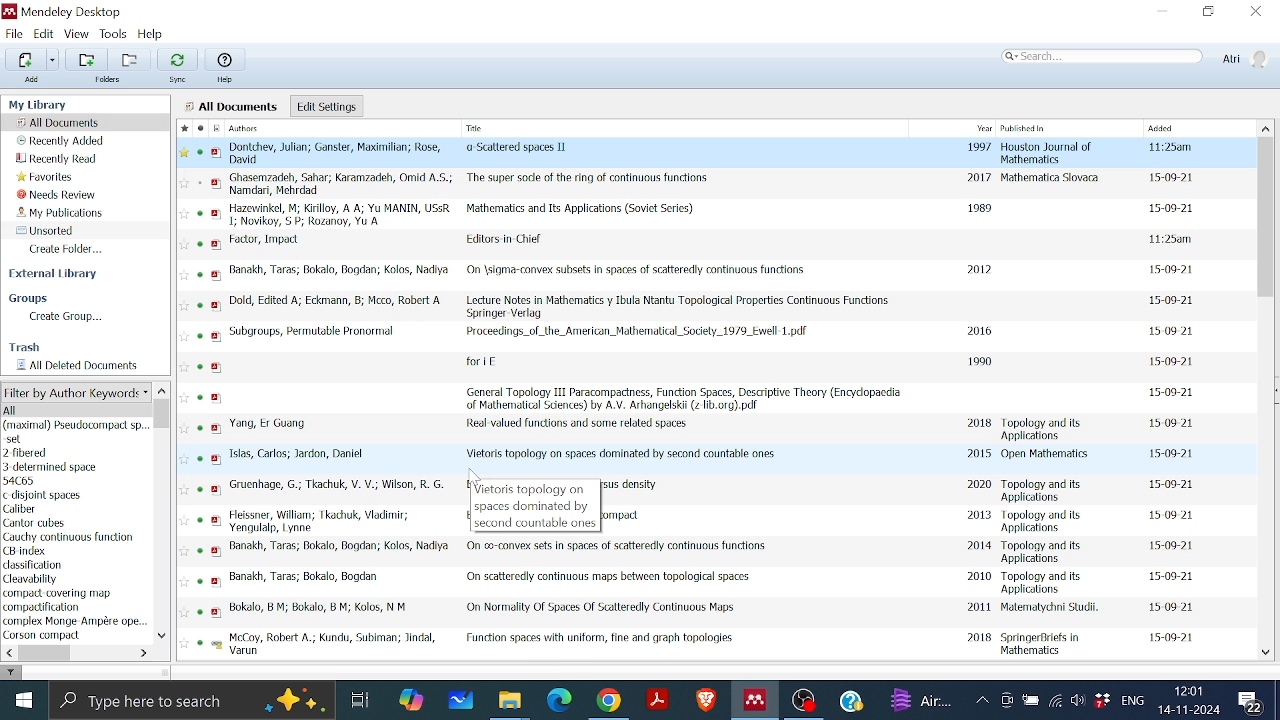 The image size is (1280, 720). I want to click on cursor, so click(467, 474).